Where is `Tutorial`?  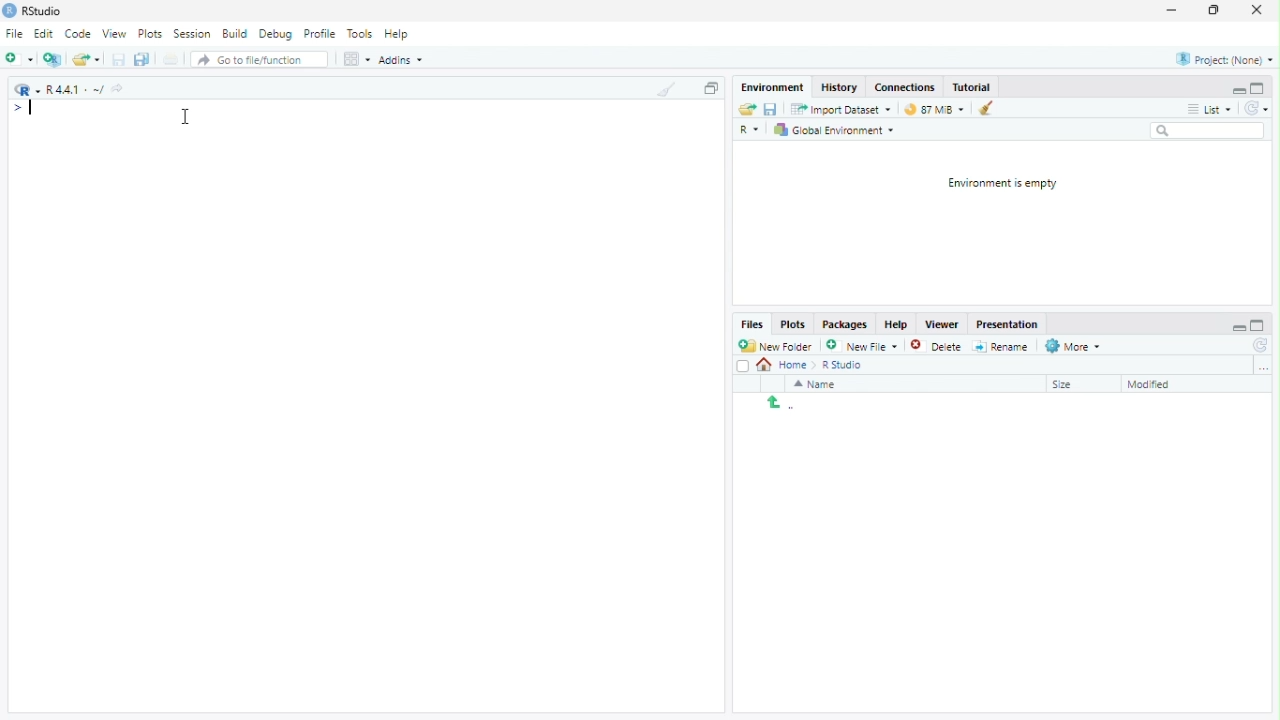 Tutorial is located at coordinates (972, 87).